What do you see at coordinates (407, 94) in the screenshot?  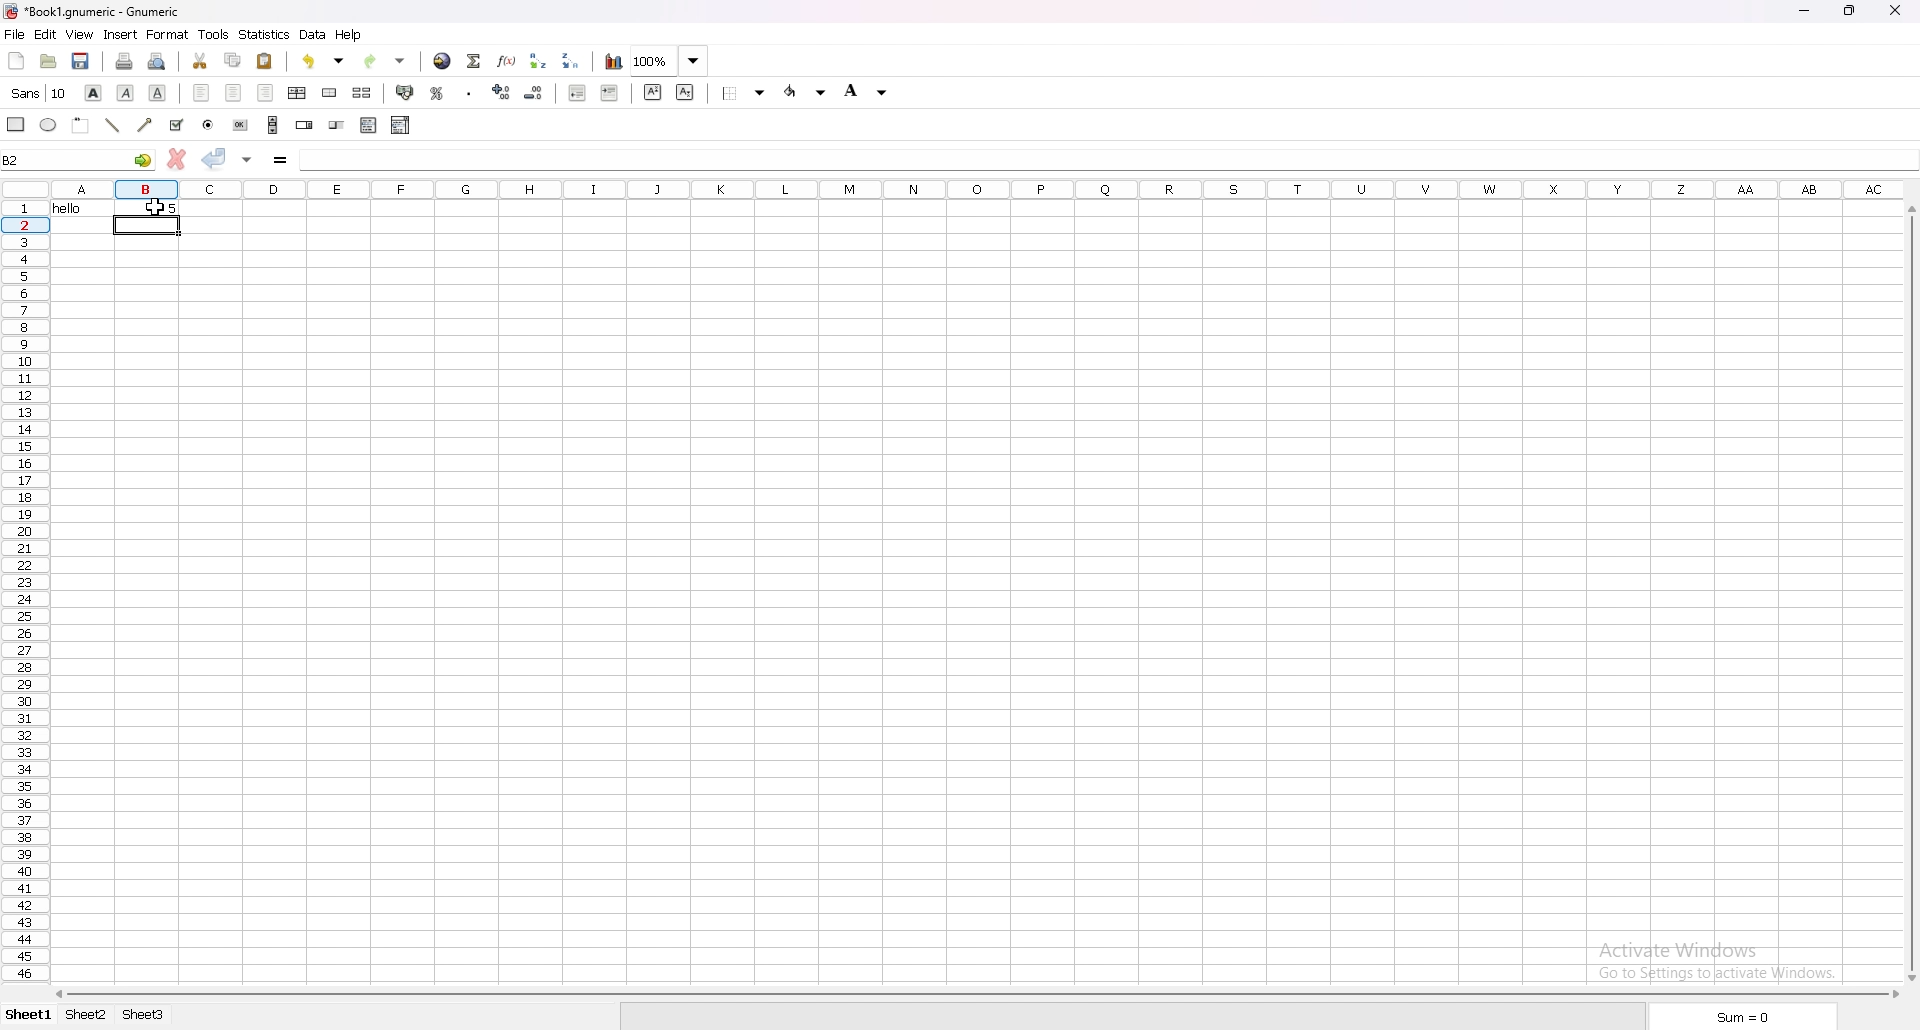 I see `accounting format` at bounding box center [407, 94].